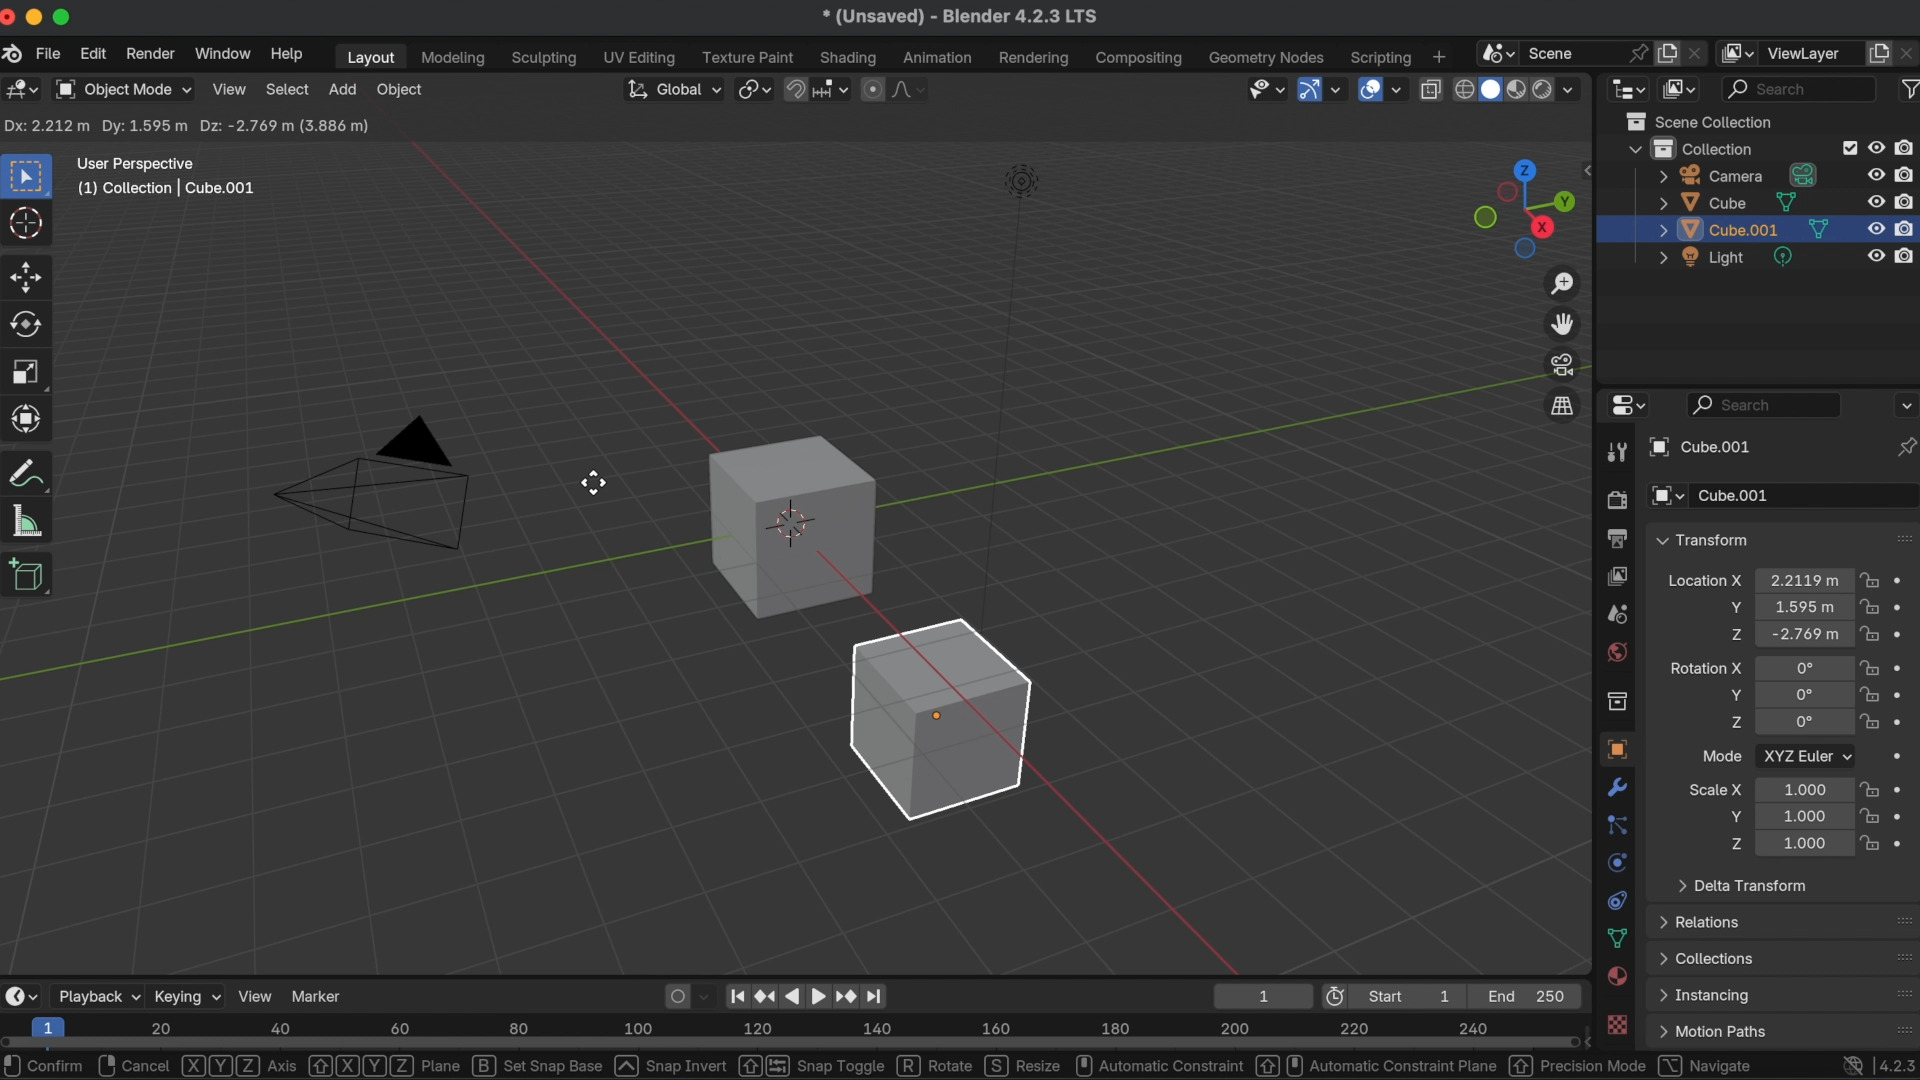 This screenshot has height=1080, width=1920. What do you see at coordinates (1691, 148) in the screenshot?
I see `collection` at bounding box center [1691, 148].